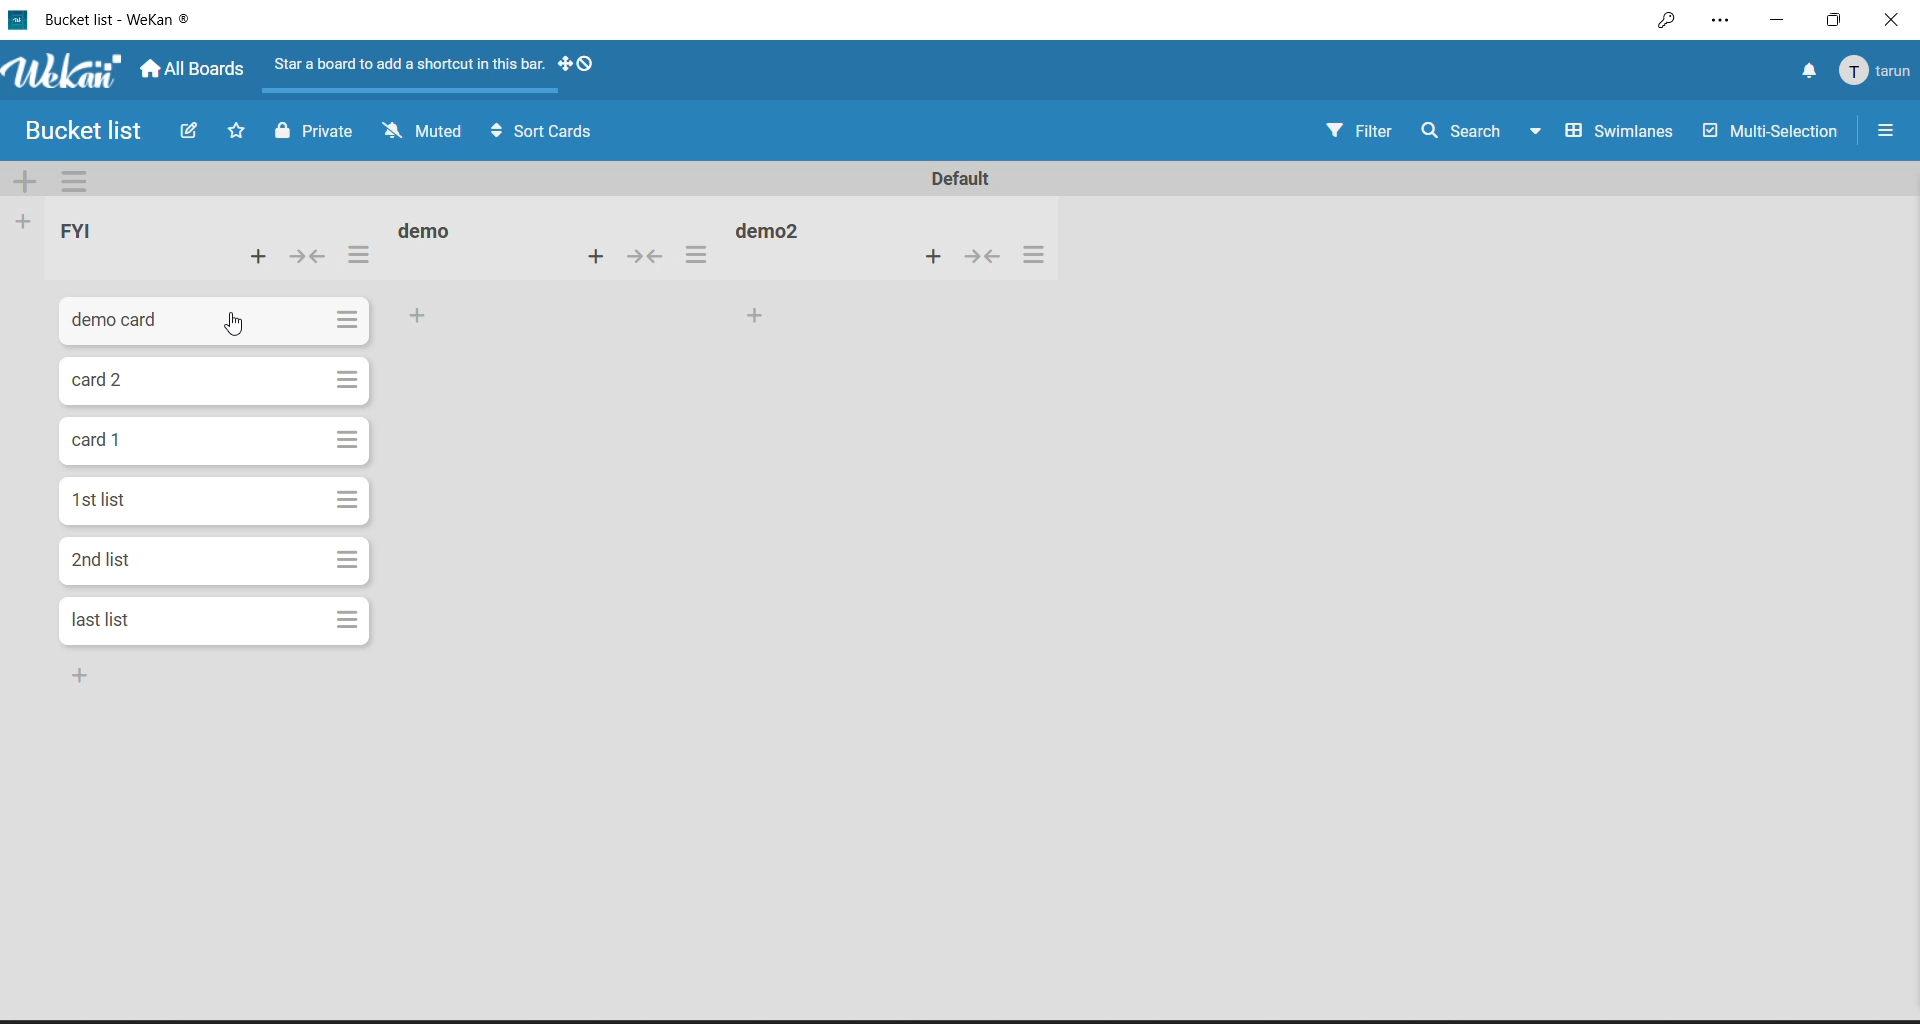 This screenshot has height=1024, width=1920. I want to click on minimize, so click(1772, 20).